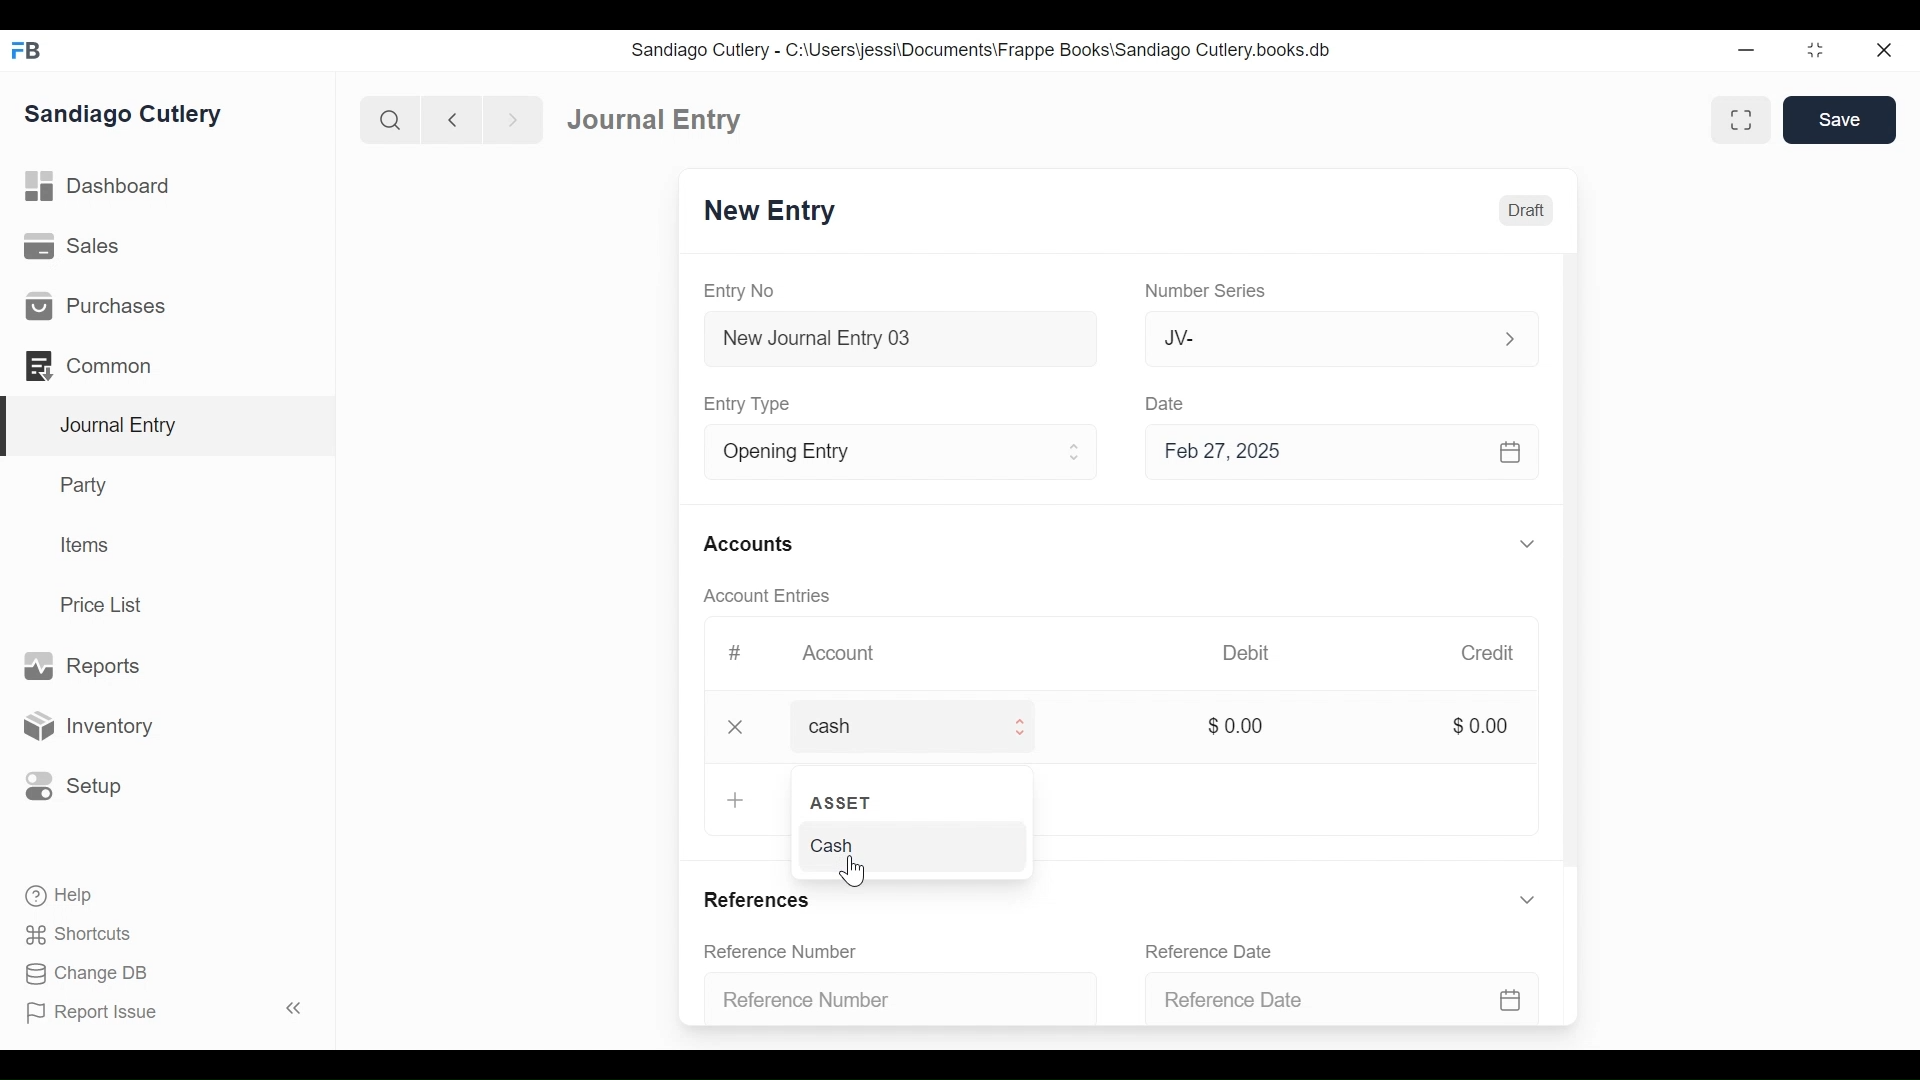 The height and width of the screenshot is (1080, 1920). I want to click on Reference Date, so click(1214, 950).